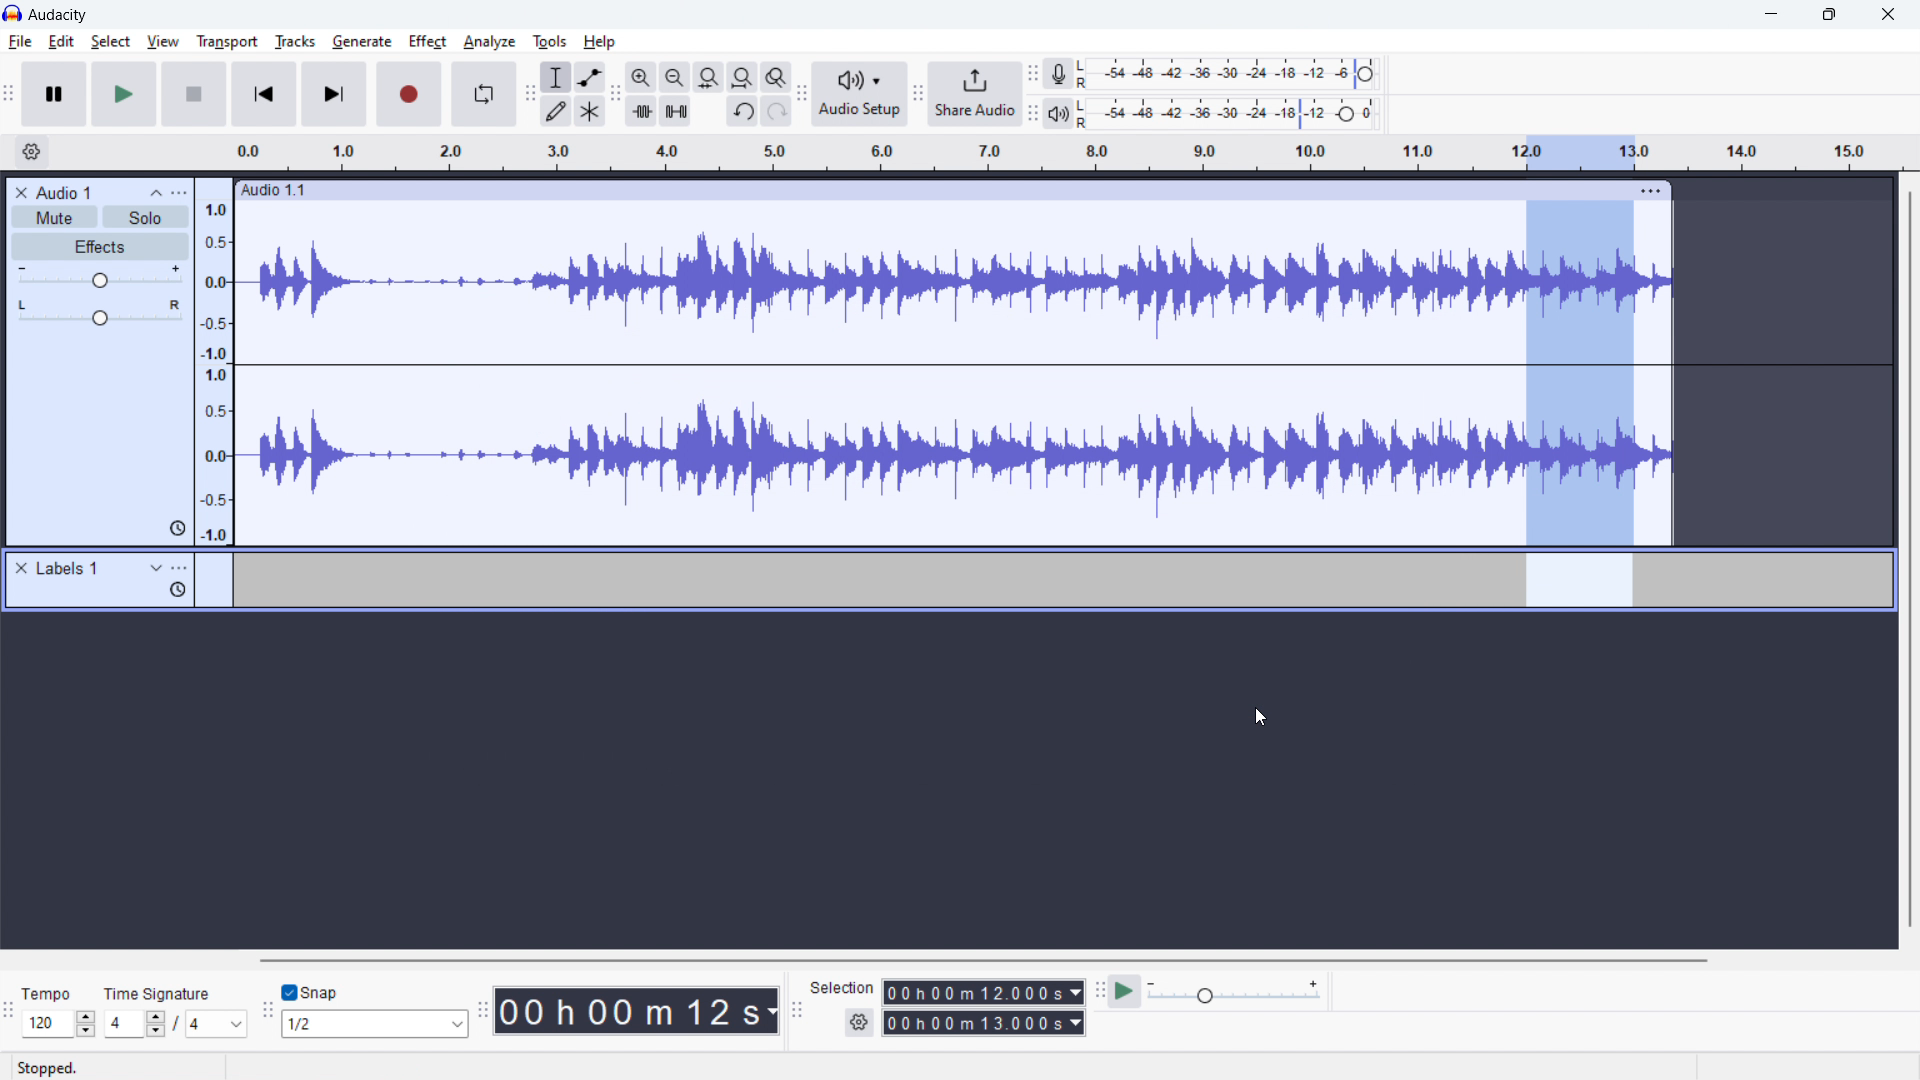 This screenshot has width=1920, height=1080. I want to click on time signature, so click(159, 993).